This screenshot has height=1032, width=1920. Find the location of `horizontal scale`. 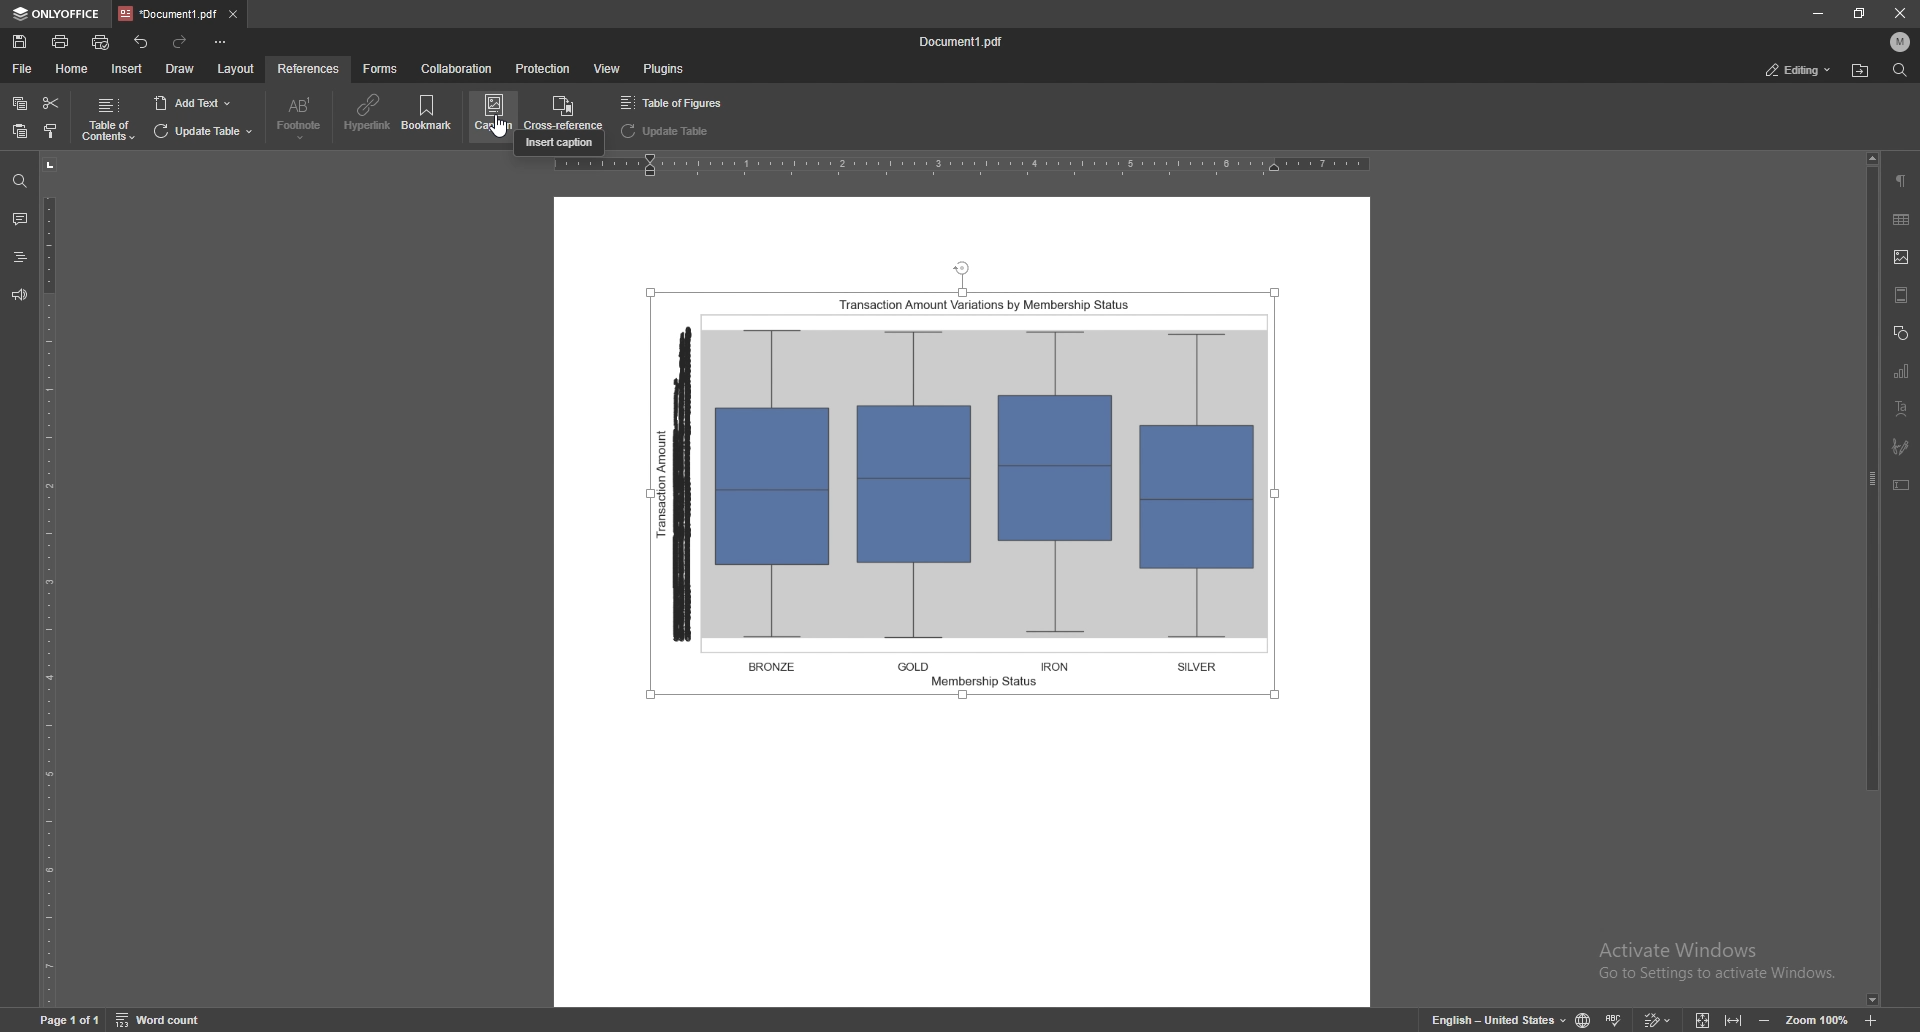

horizontal scale is located at coordinates (964, 168).